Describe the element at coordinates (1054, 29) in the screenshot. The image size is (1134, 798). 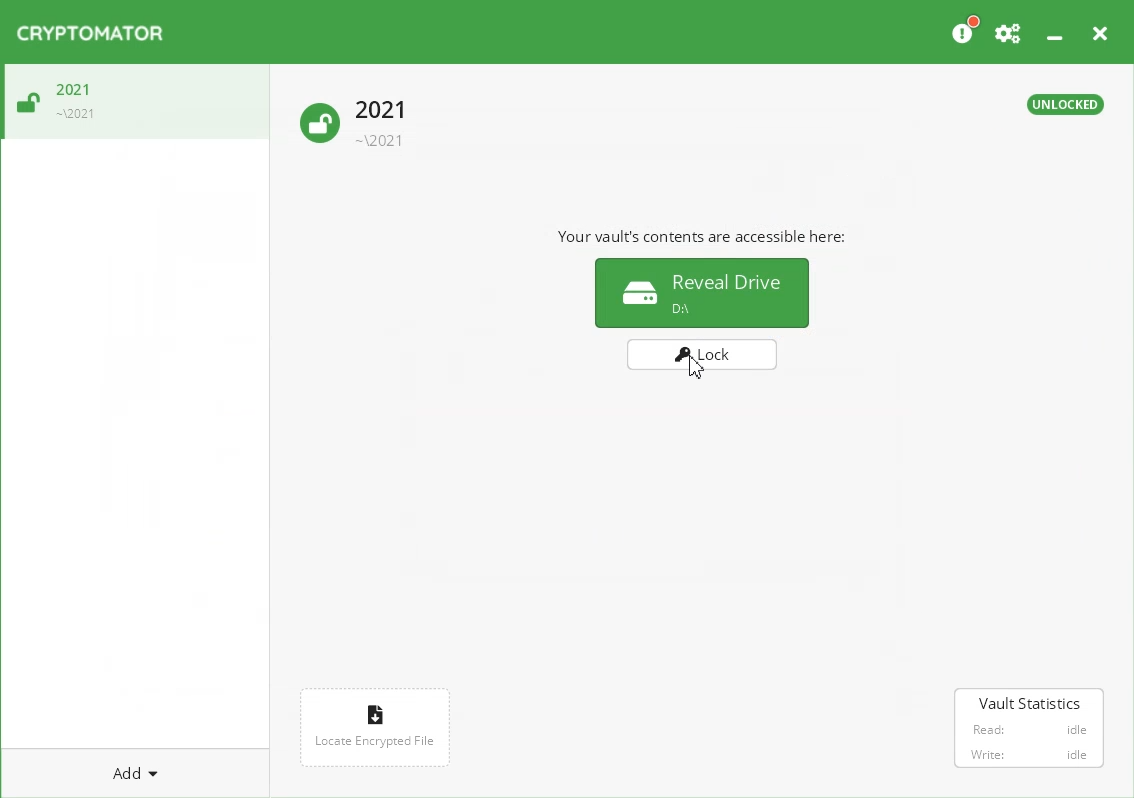
I see `Minimize` at that location.